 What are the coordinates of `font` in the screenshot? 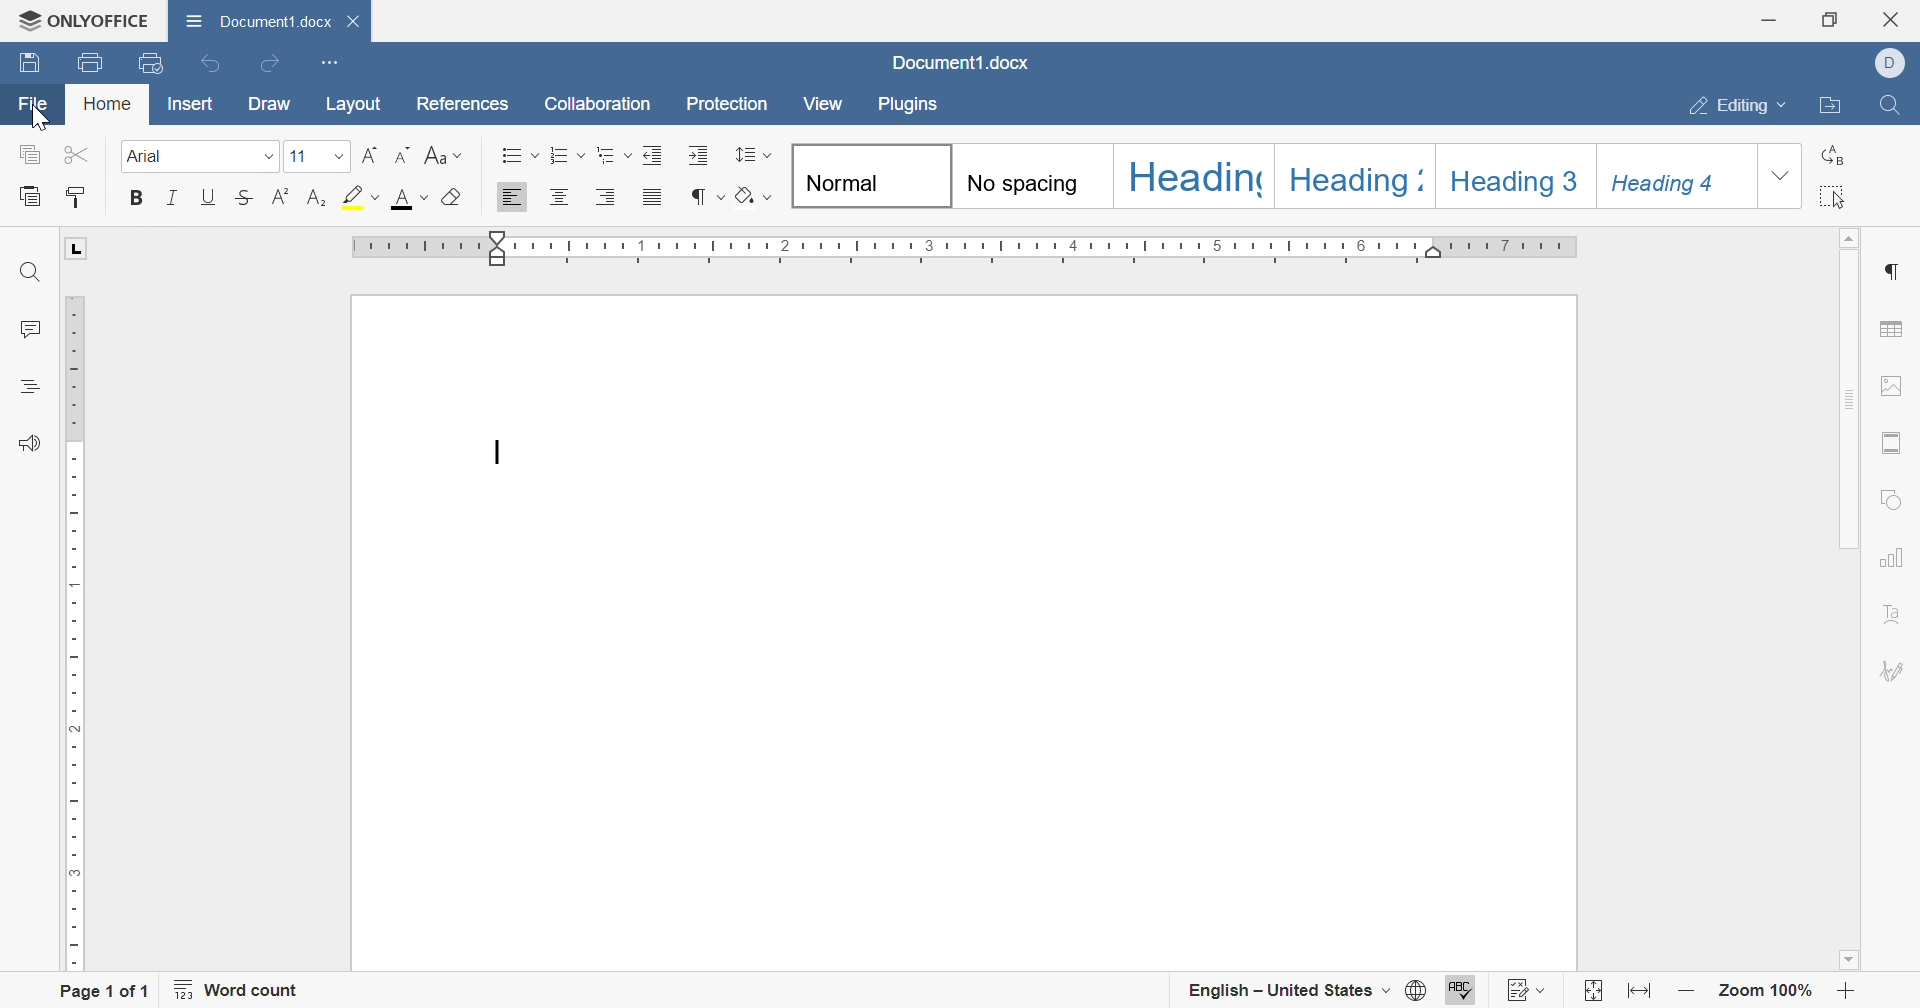 It's located at (202, 155).